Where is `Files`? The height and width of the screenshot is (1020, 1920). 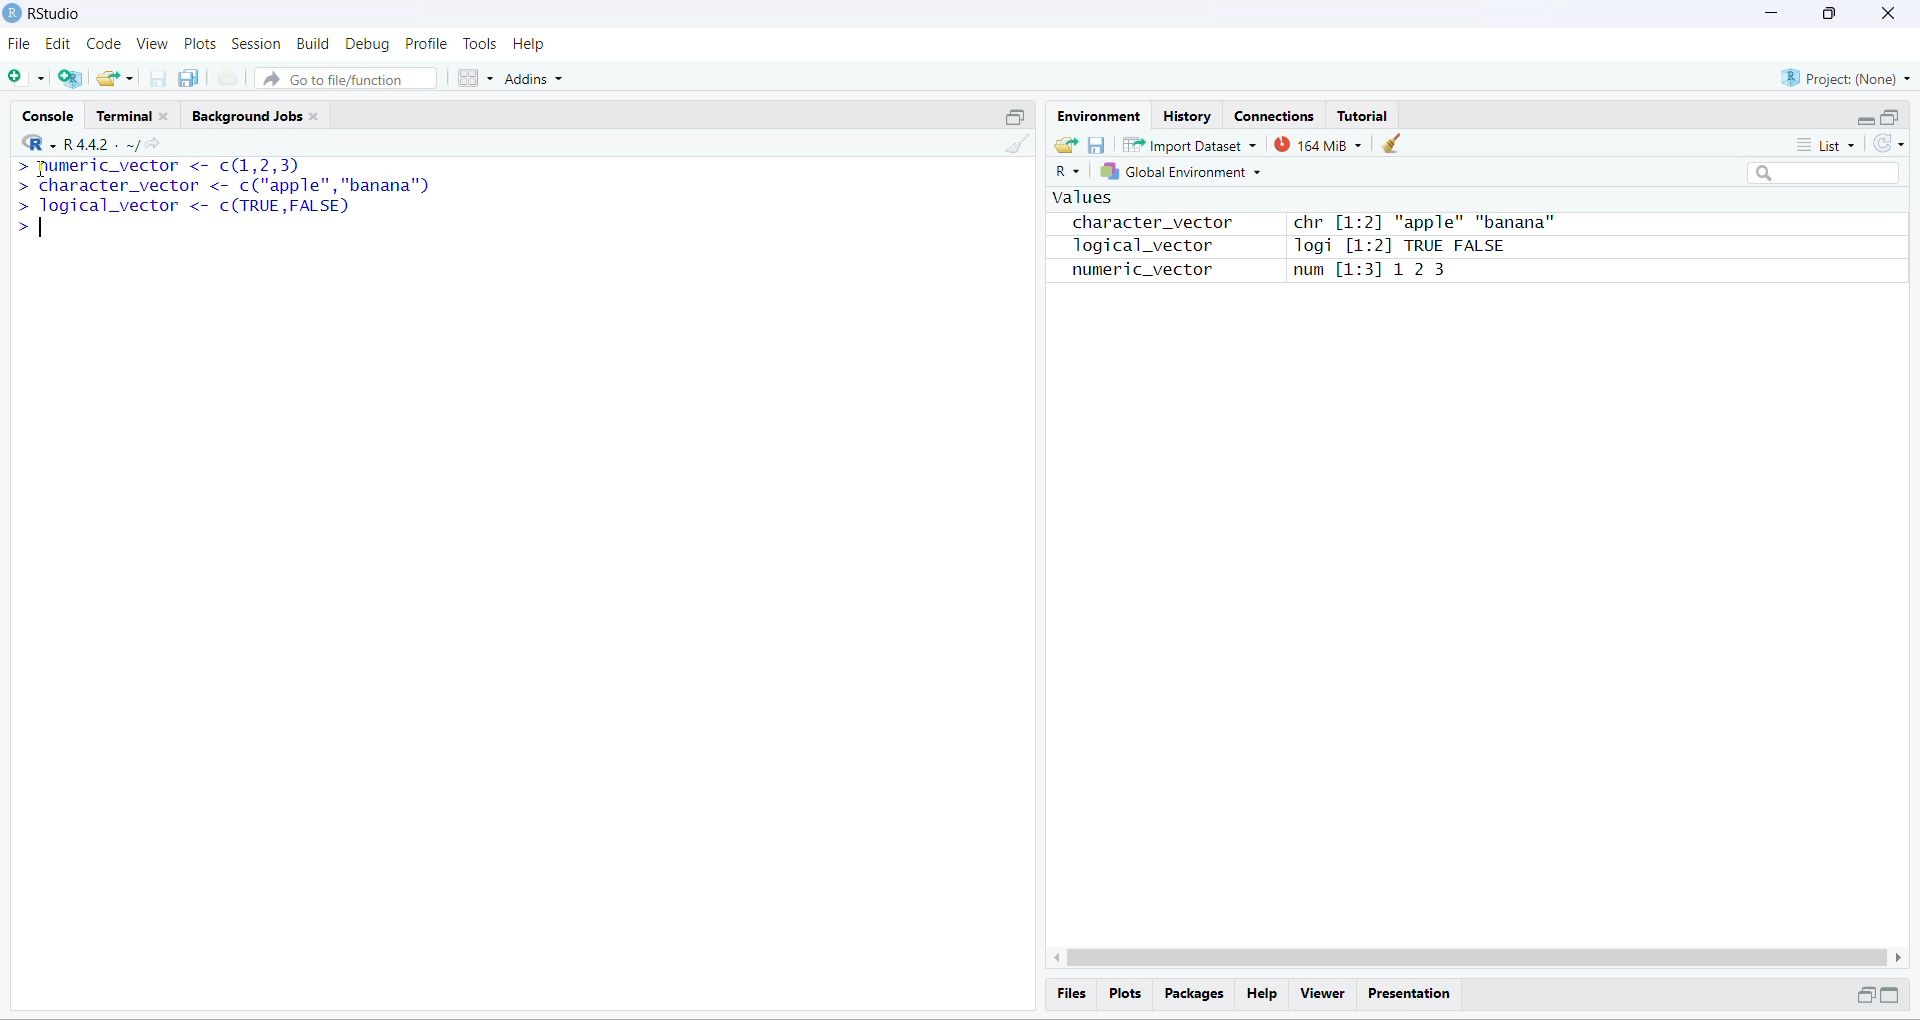
Files is located at coordinates (1072, 993).